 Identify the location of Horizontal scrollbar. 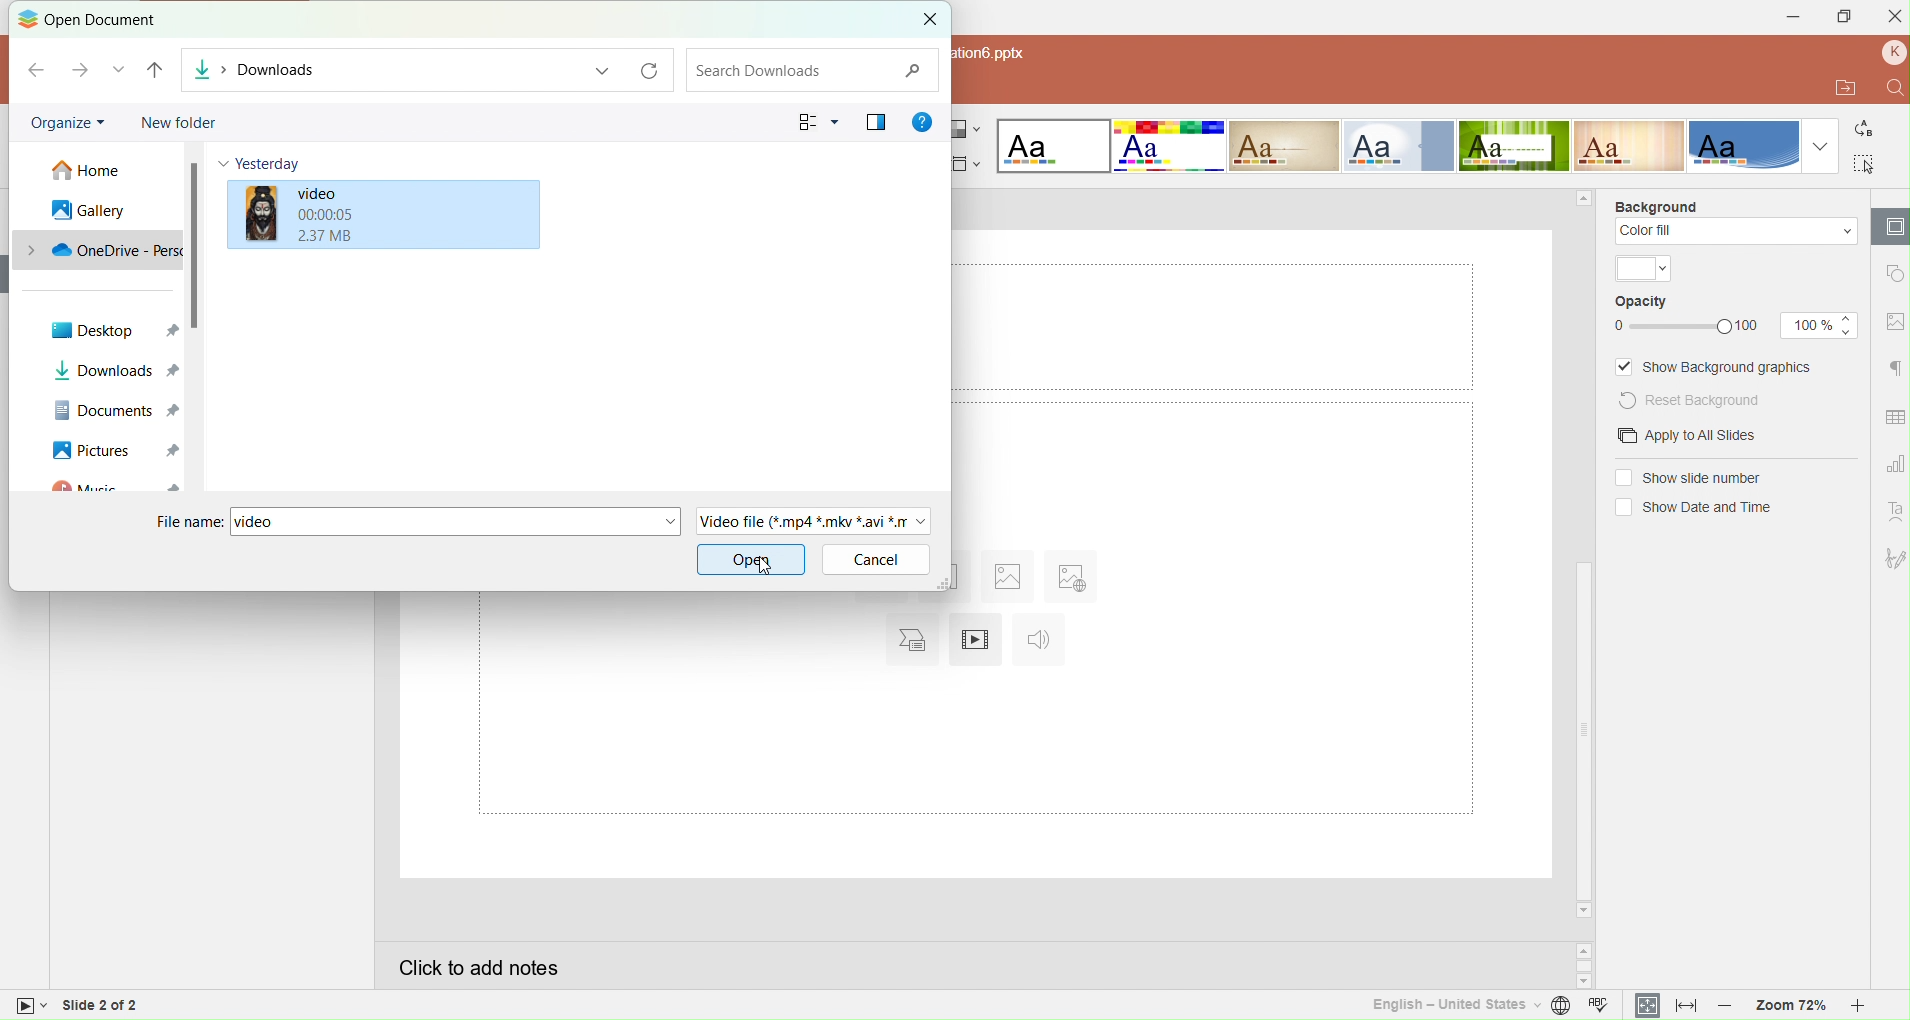
(1581, 553).